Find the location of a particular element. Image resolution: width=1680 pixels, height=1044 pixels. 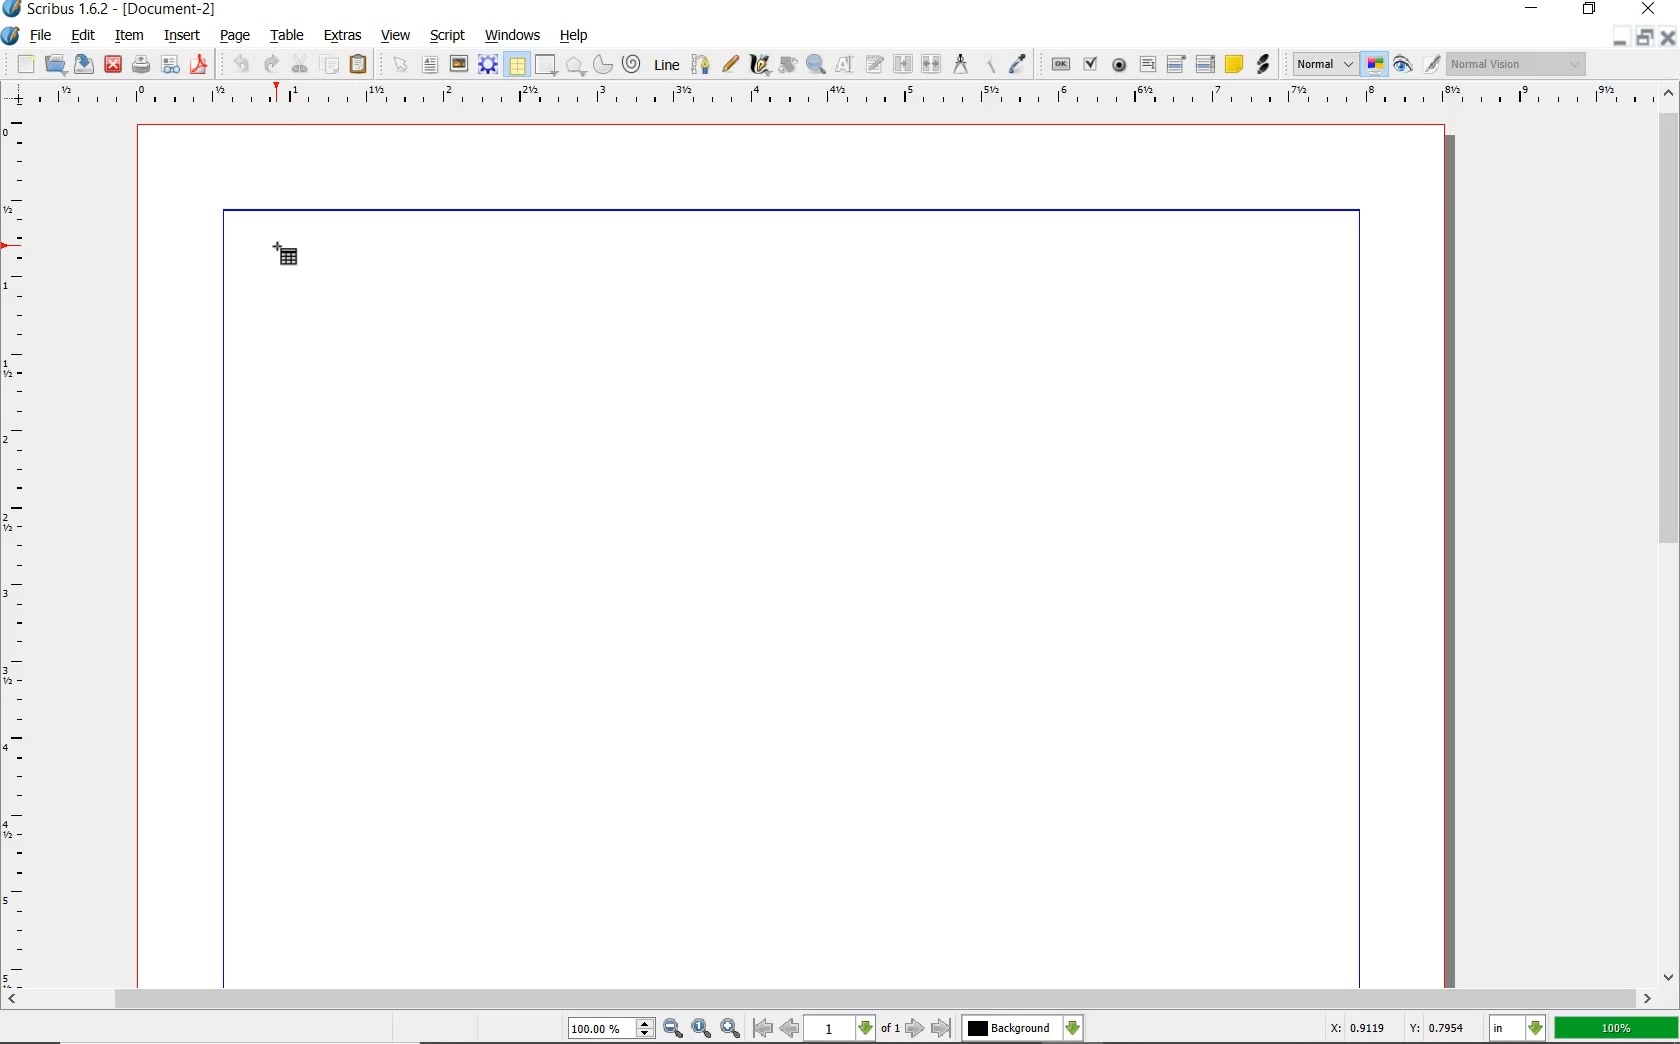

X: 0.9119 Y: 0.7954 is located at coordinates (1398, 1028).